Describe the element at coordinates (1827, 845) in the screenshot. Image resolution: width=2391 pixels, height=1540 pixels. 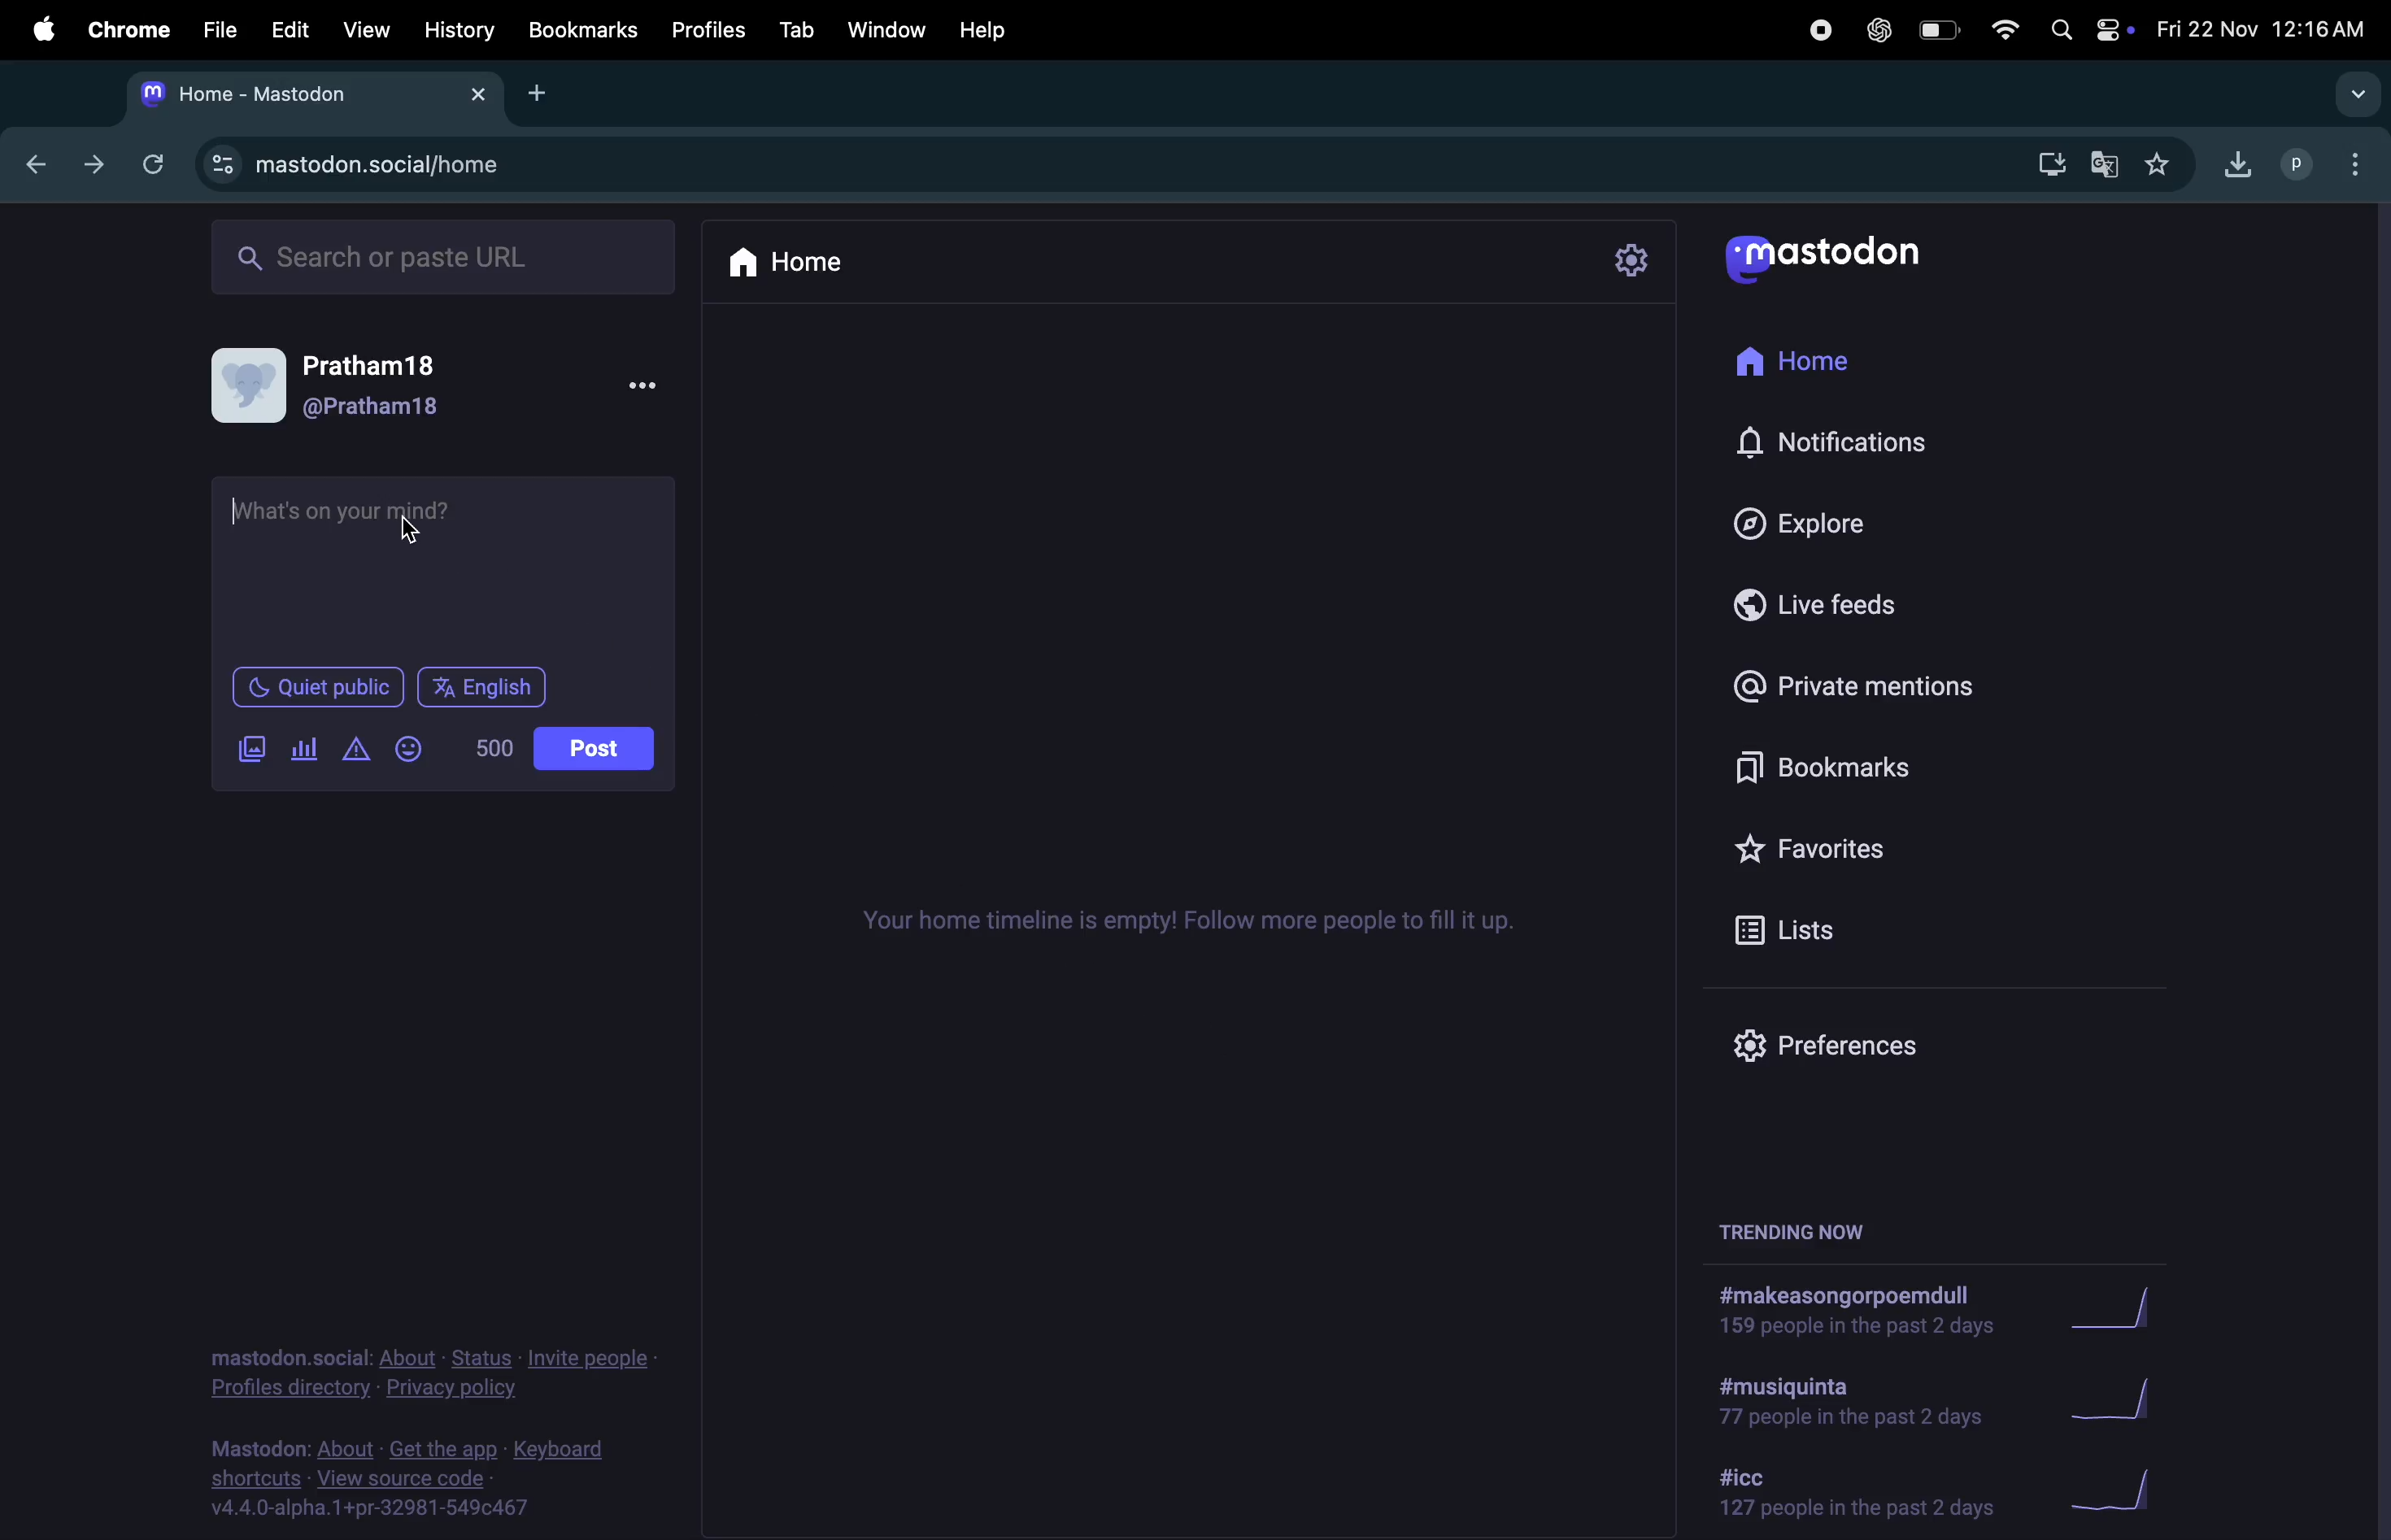
I see `favourites` at that location.